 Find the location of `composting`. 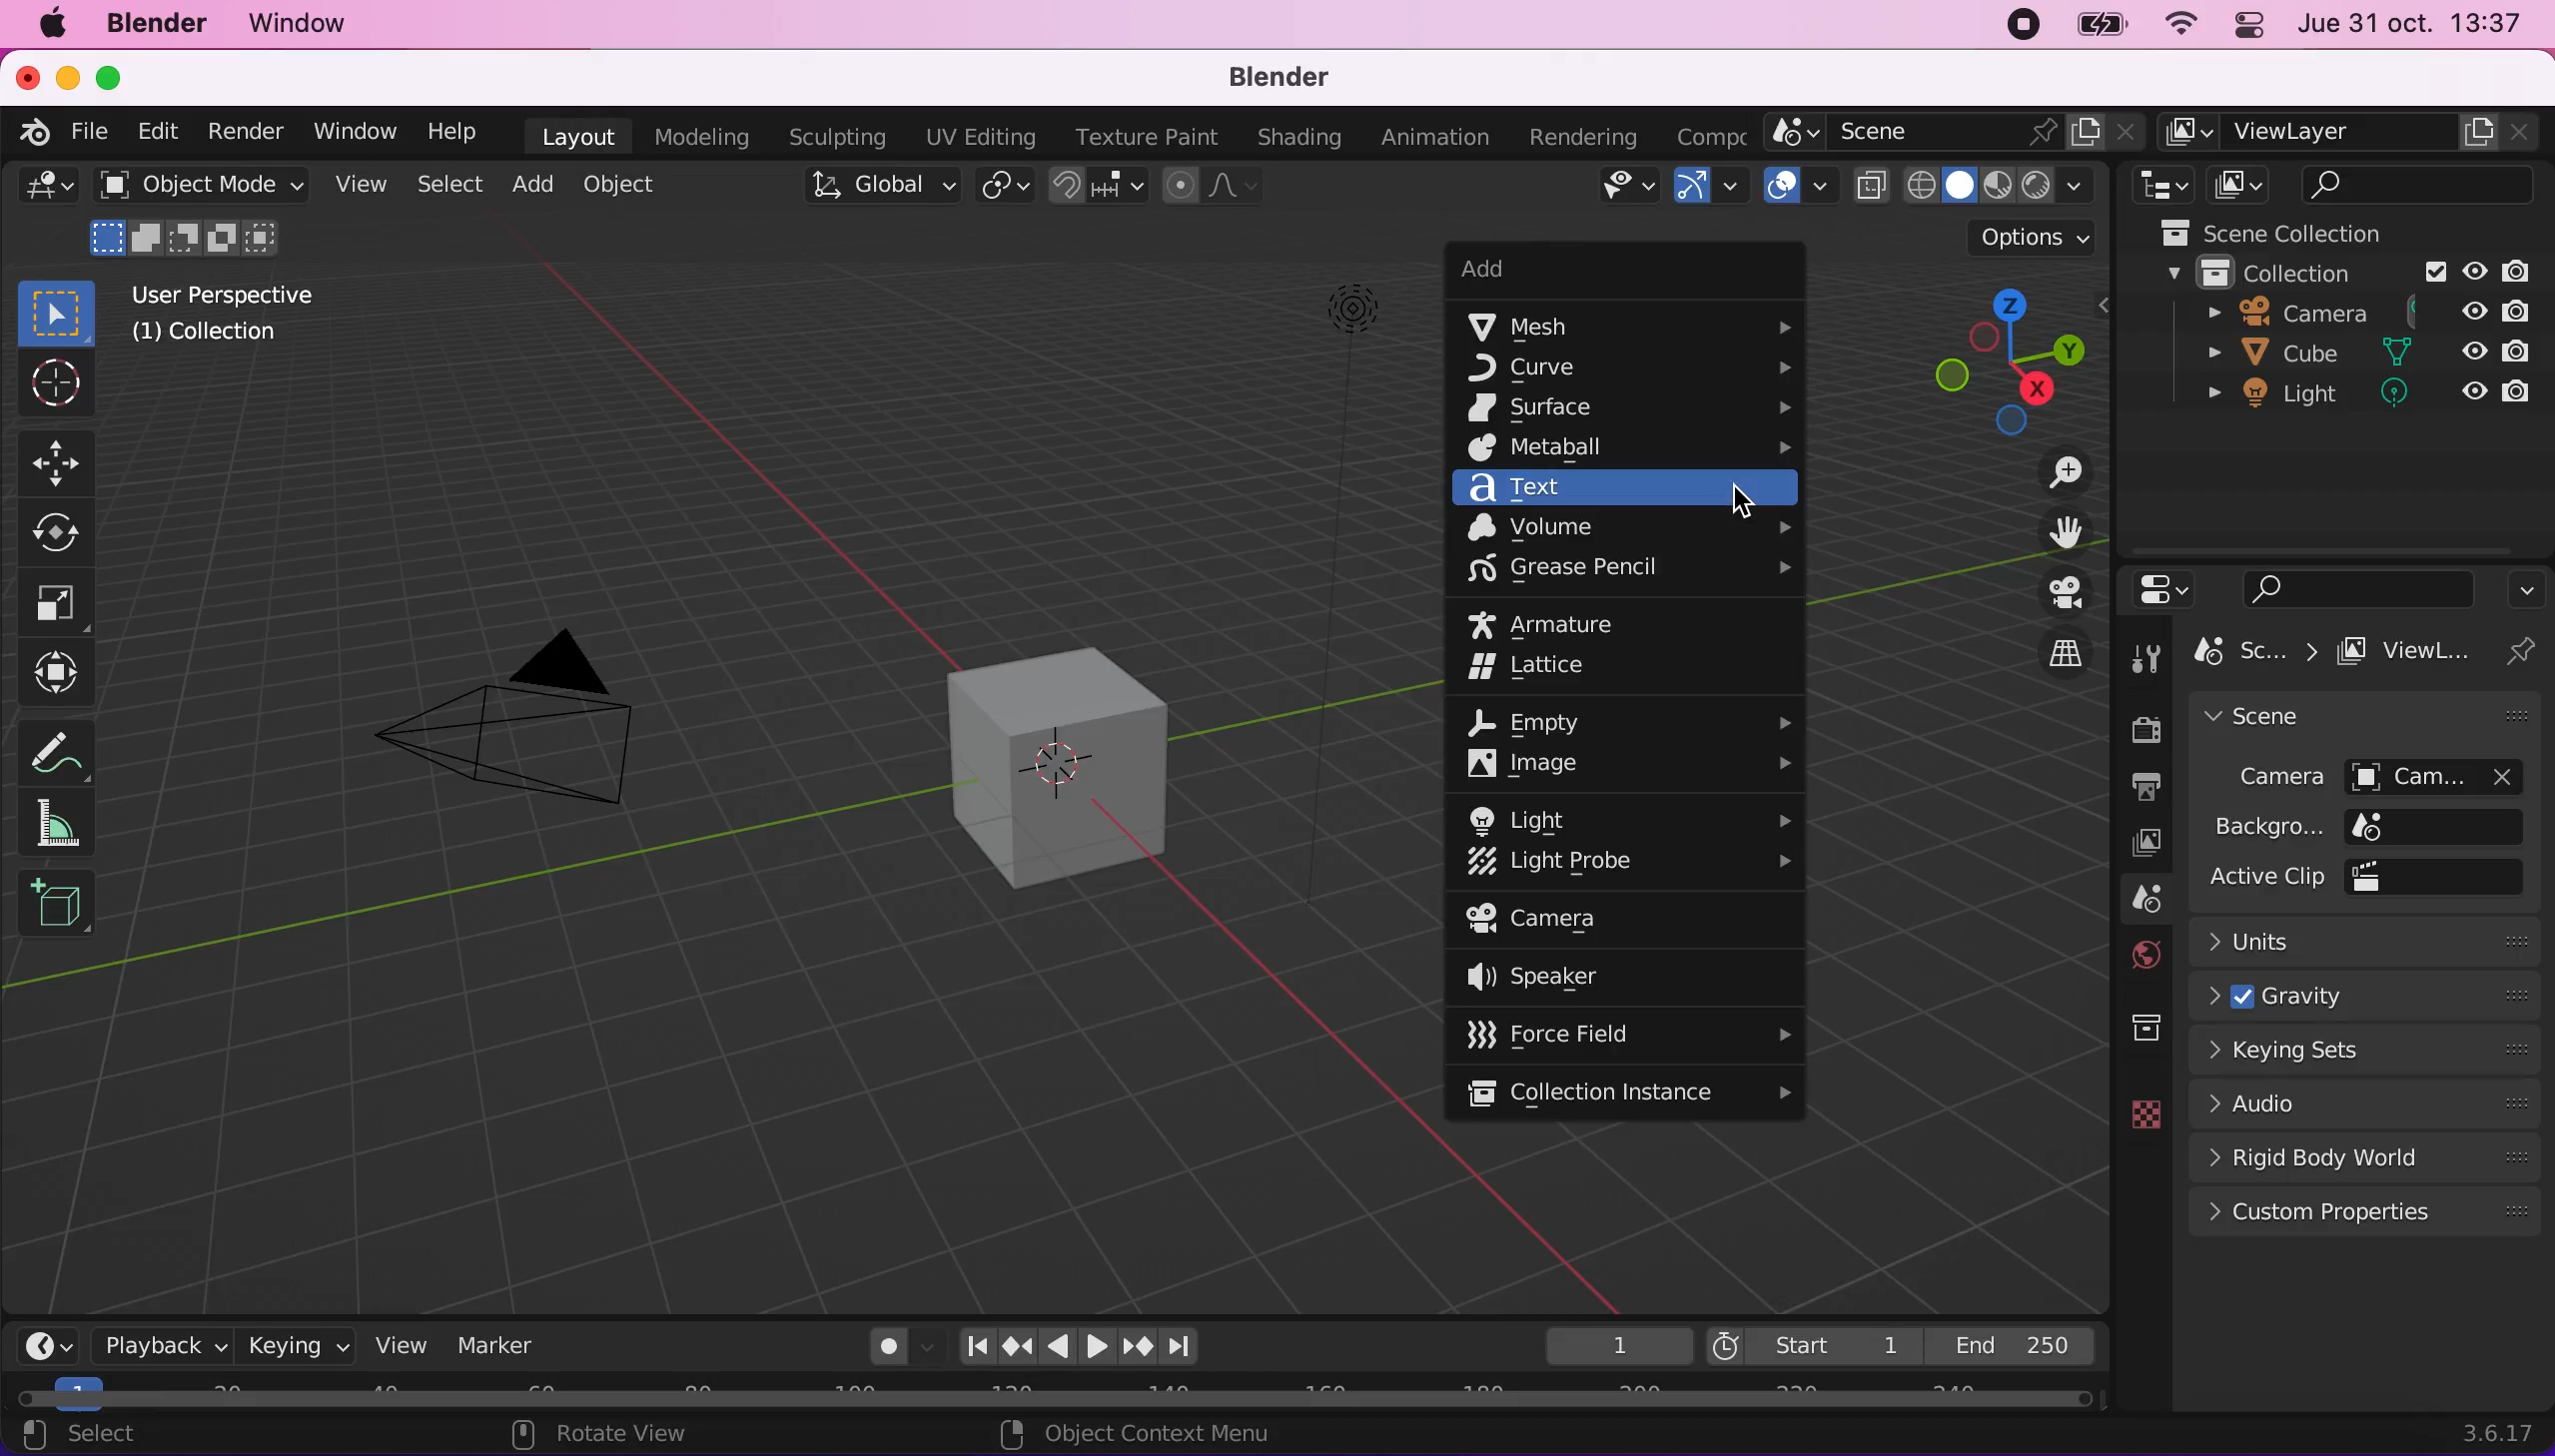

composting is located at coordinates (1715, 134).